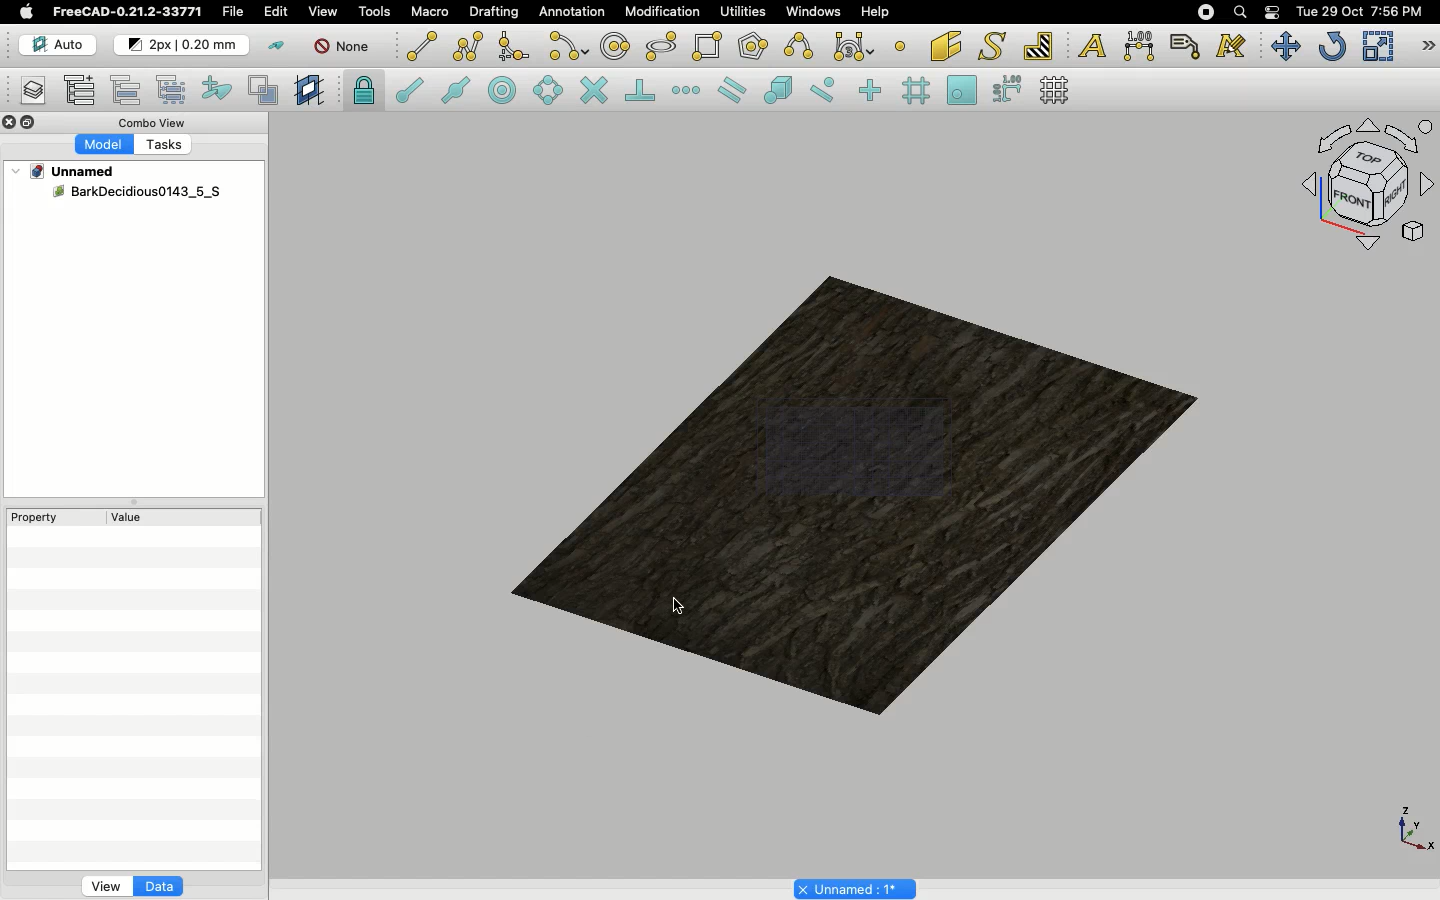 The image size is (1440, 900). Describe the element at coordinates (755, 49) in the screenshot. I see `Polygon` at that location.